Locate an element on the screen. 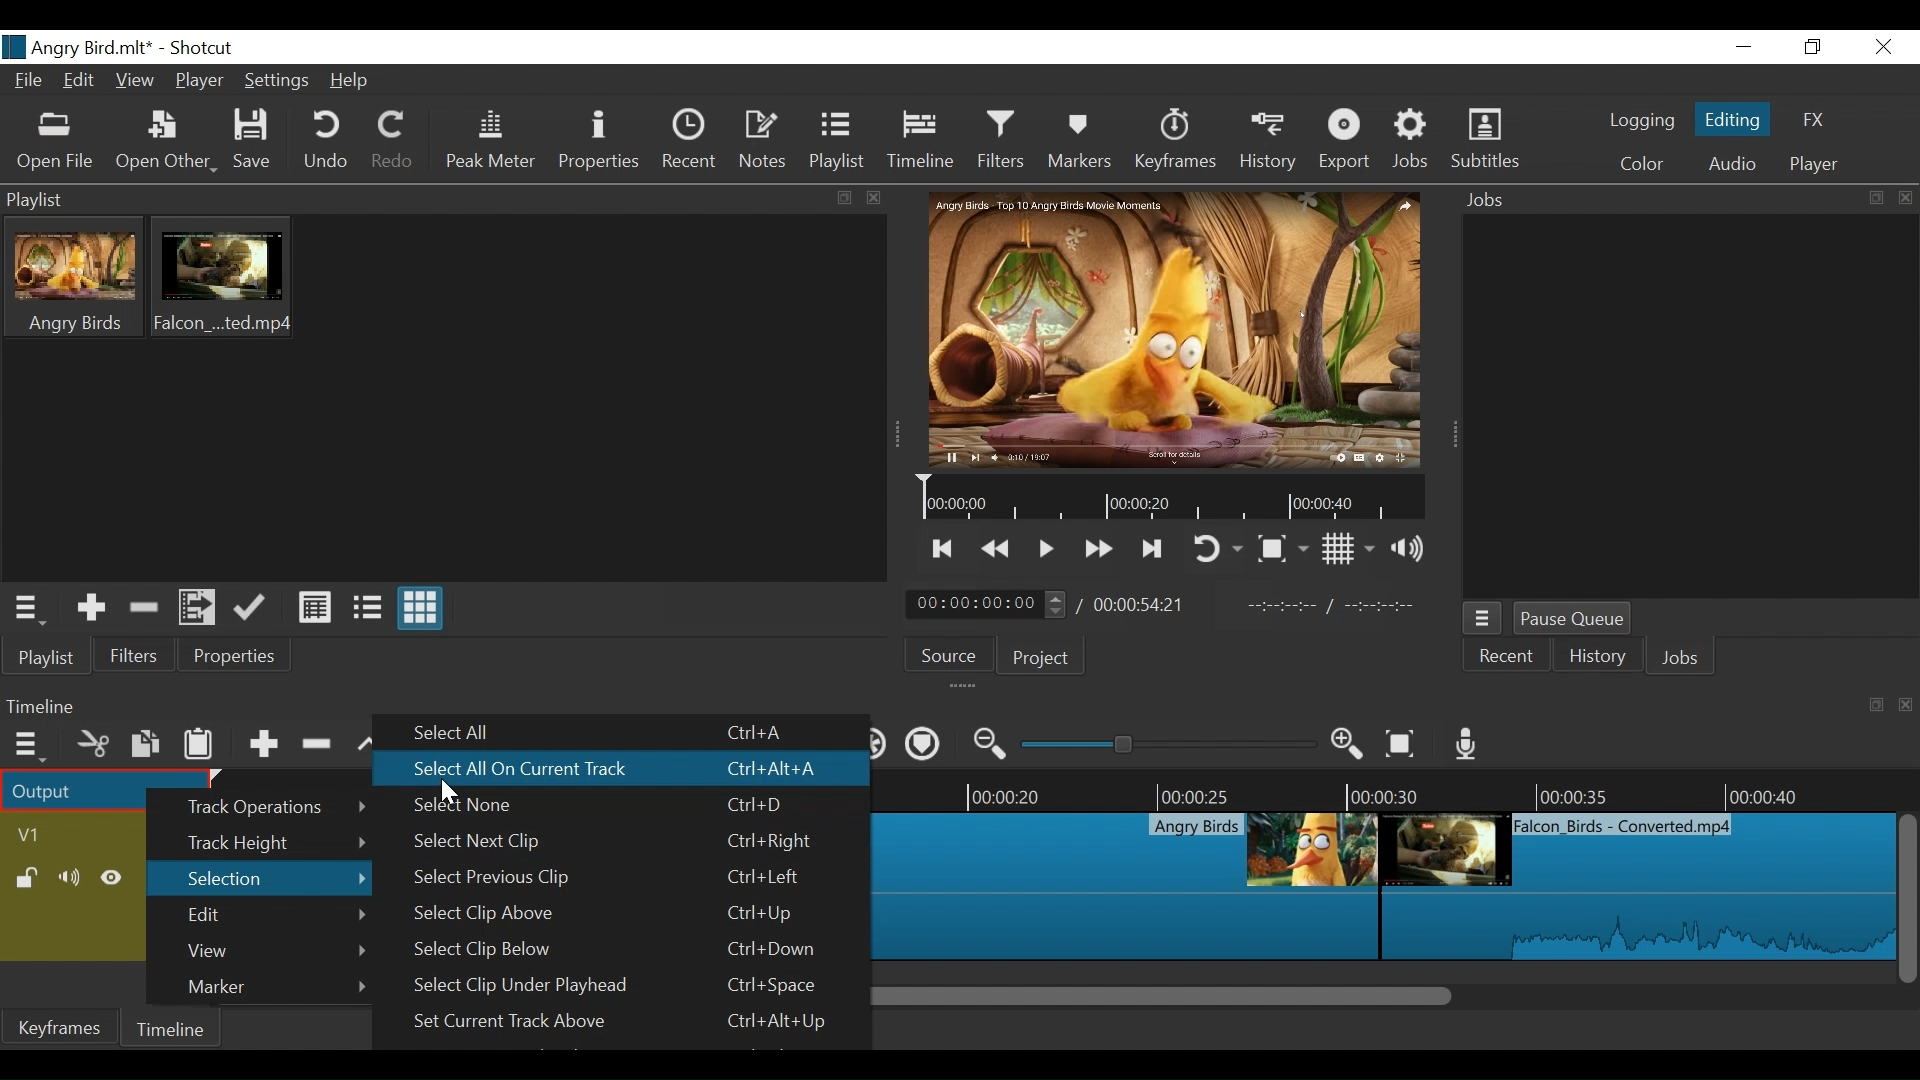  Toggle zoo is located at coordinates (1283, 549).